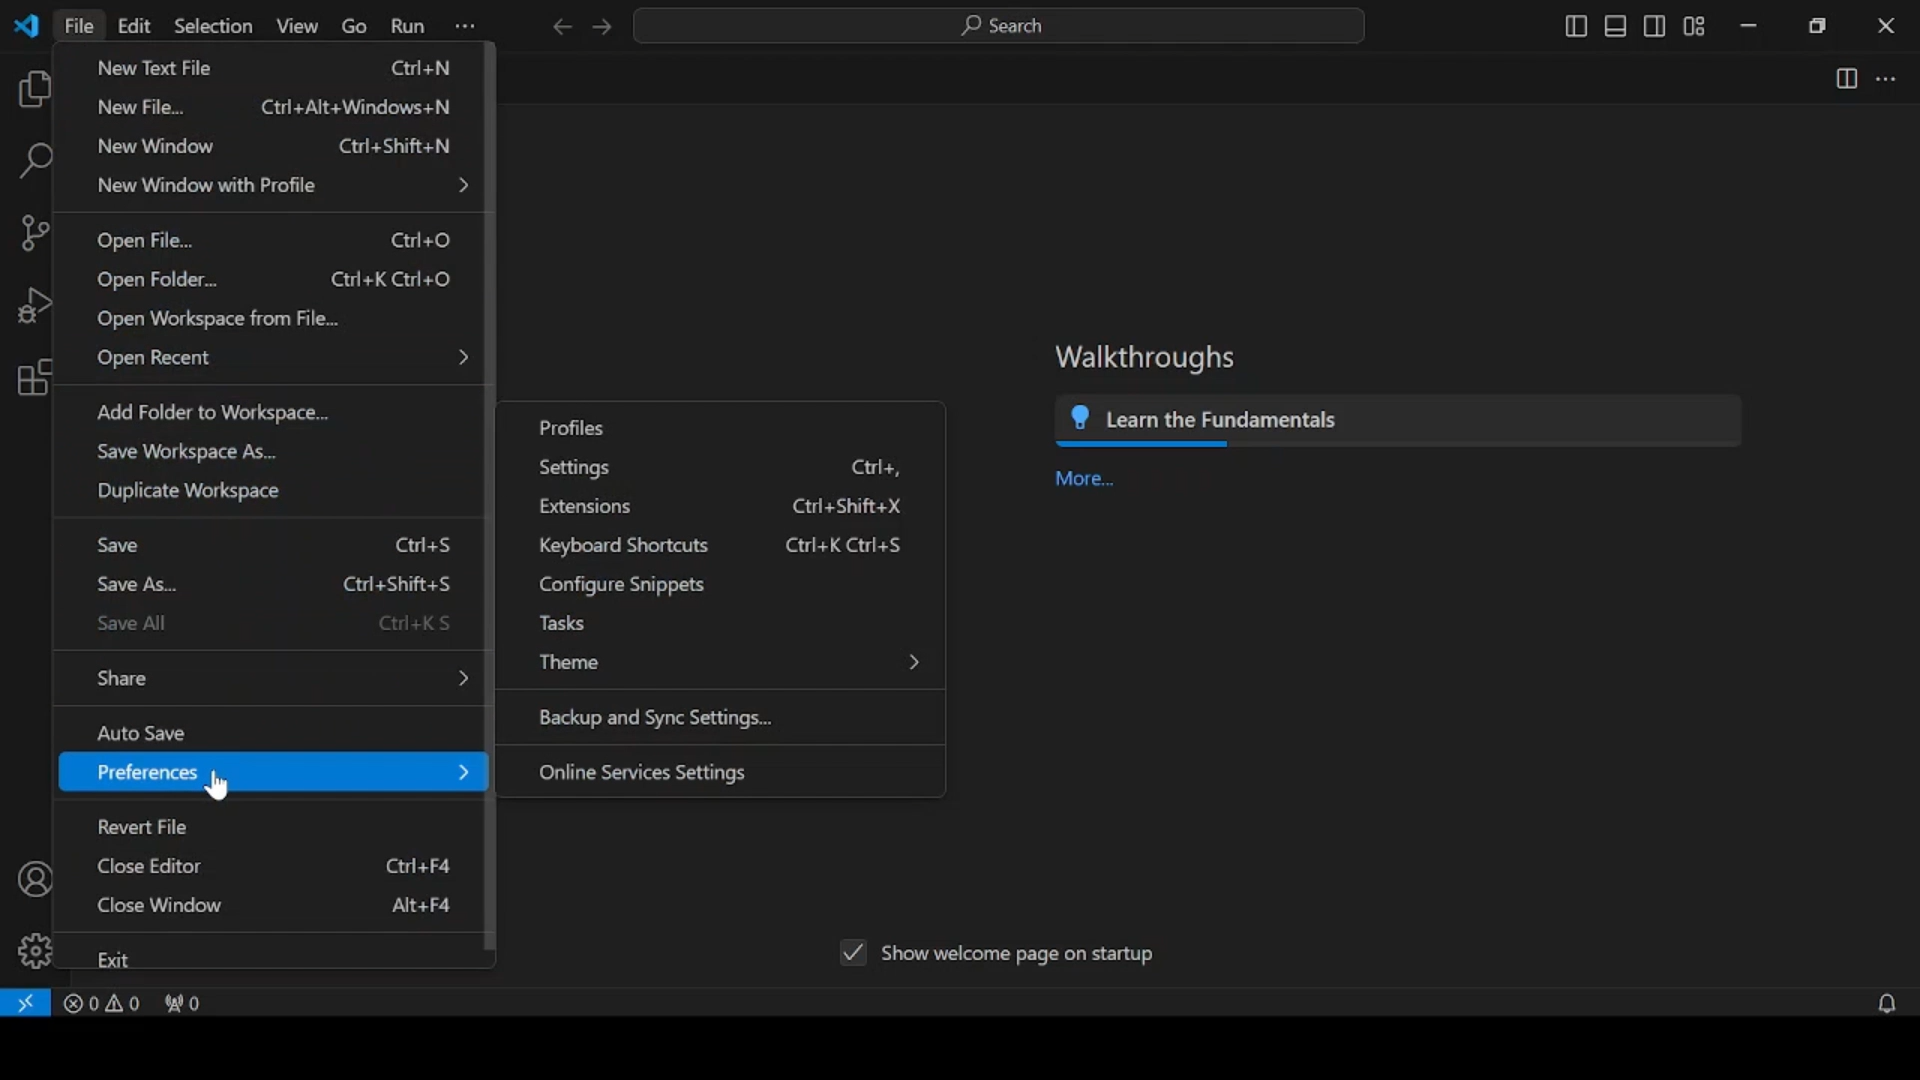  Describe the element at coordinates (143, 732) in the screenshot. I see `auto save` at that location.